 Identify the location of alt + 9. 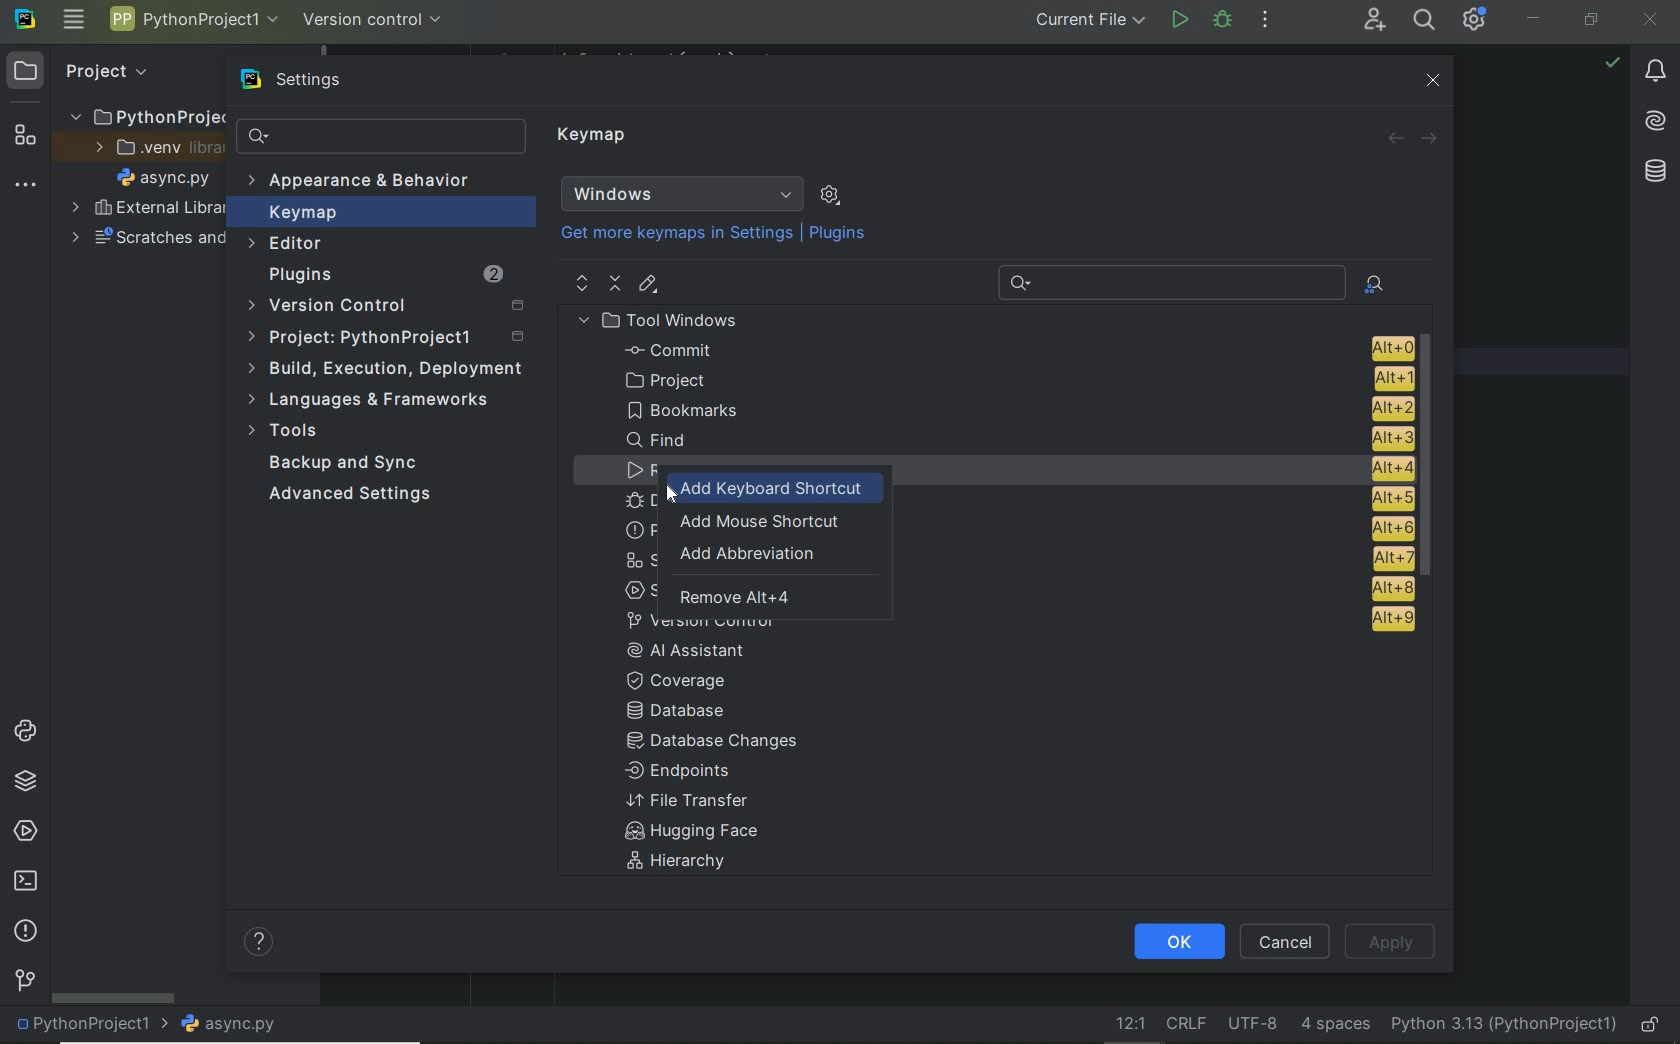
(1389, 623).